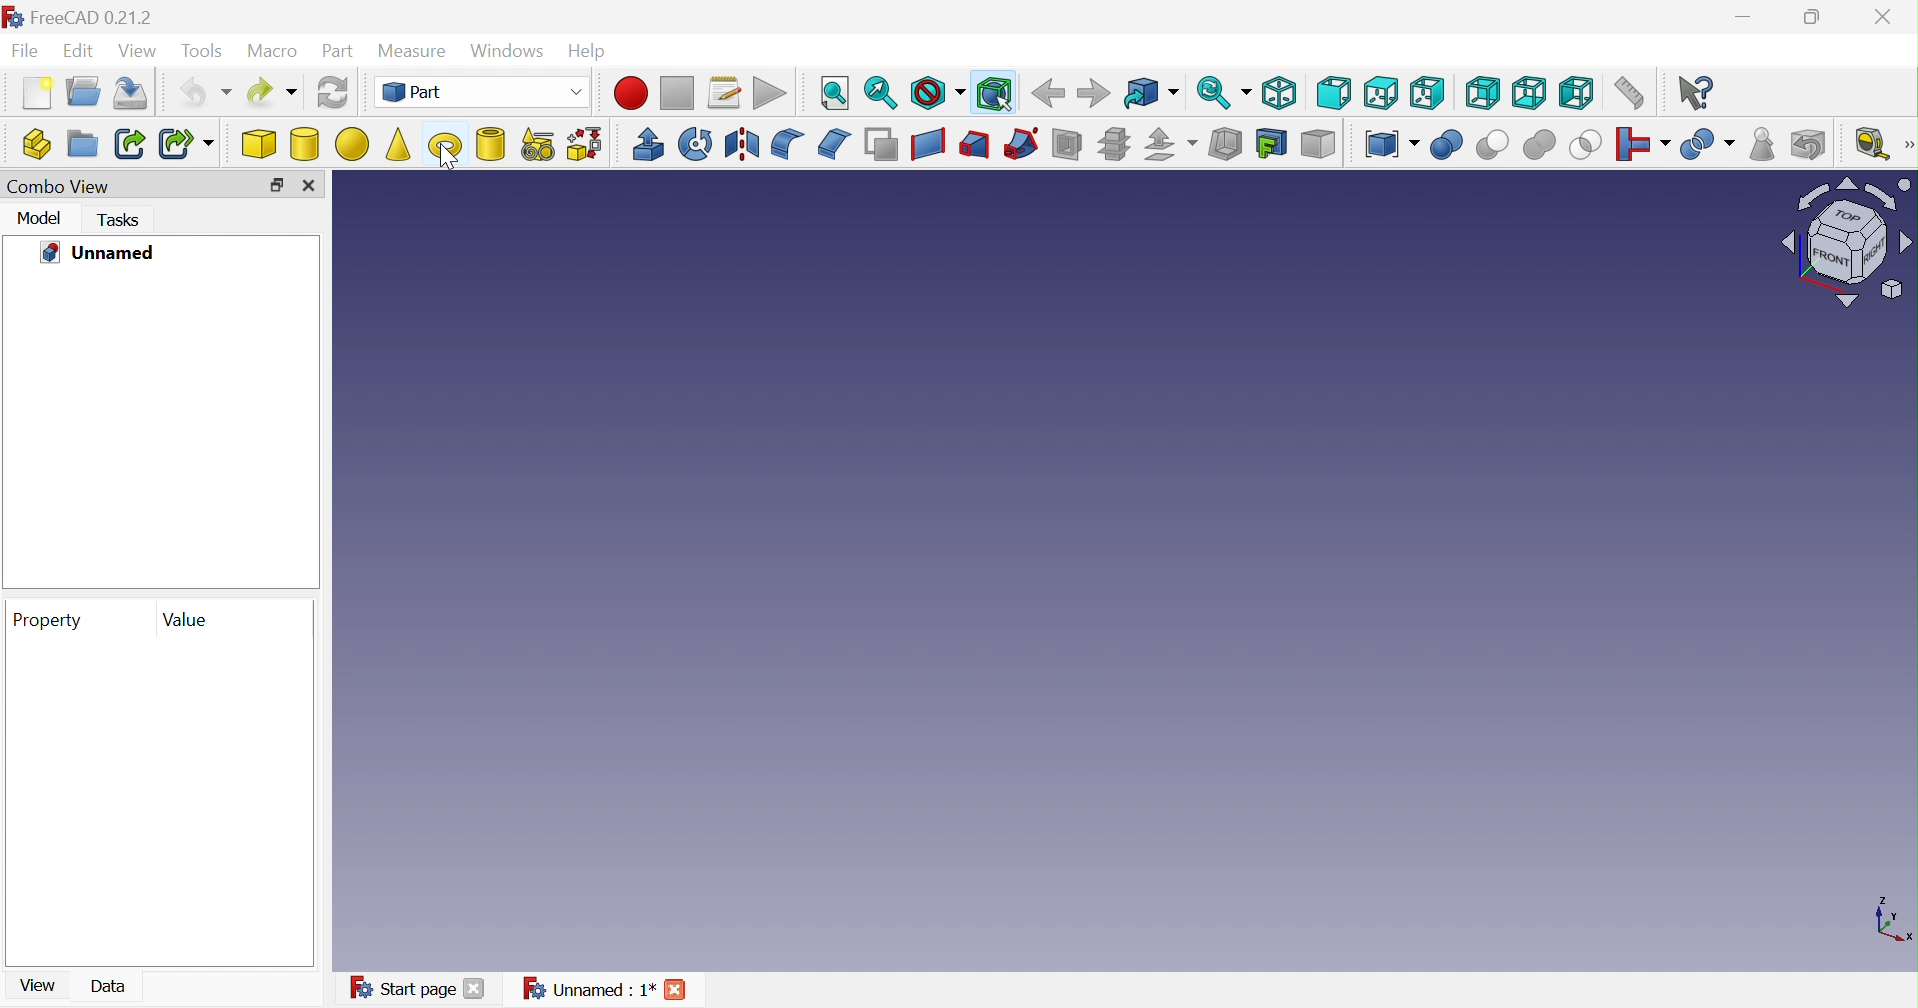 Image resolution: width=1918 pixels, height=1008 pixels. Describe the element at coordinates (1585, 145) in the screenshot. I see `Intersection` at that location.